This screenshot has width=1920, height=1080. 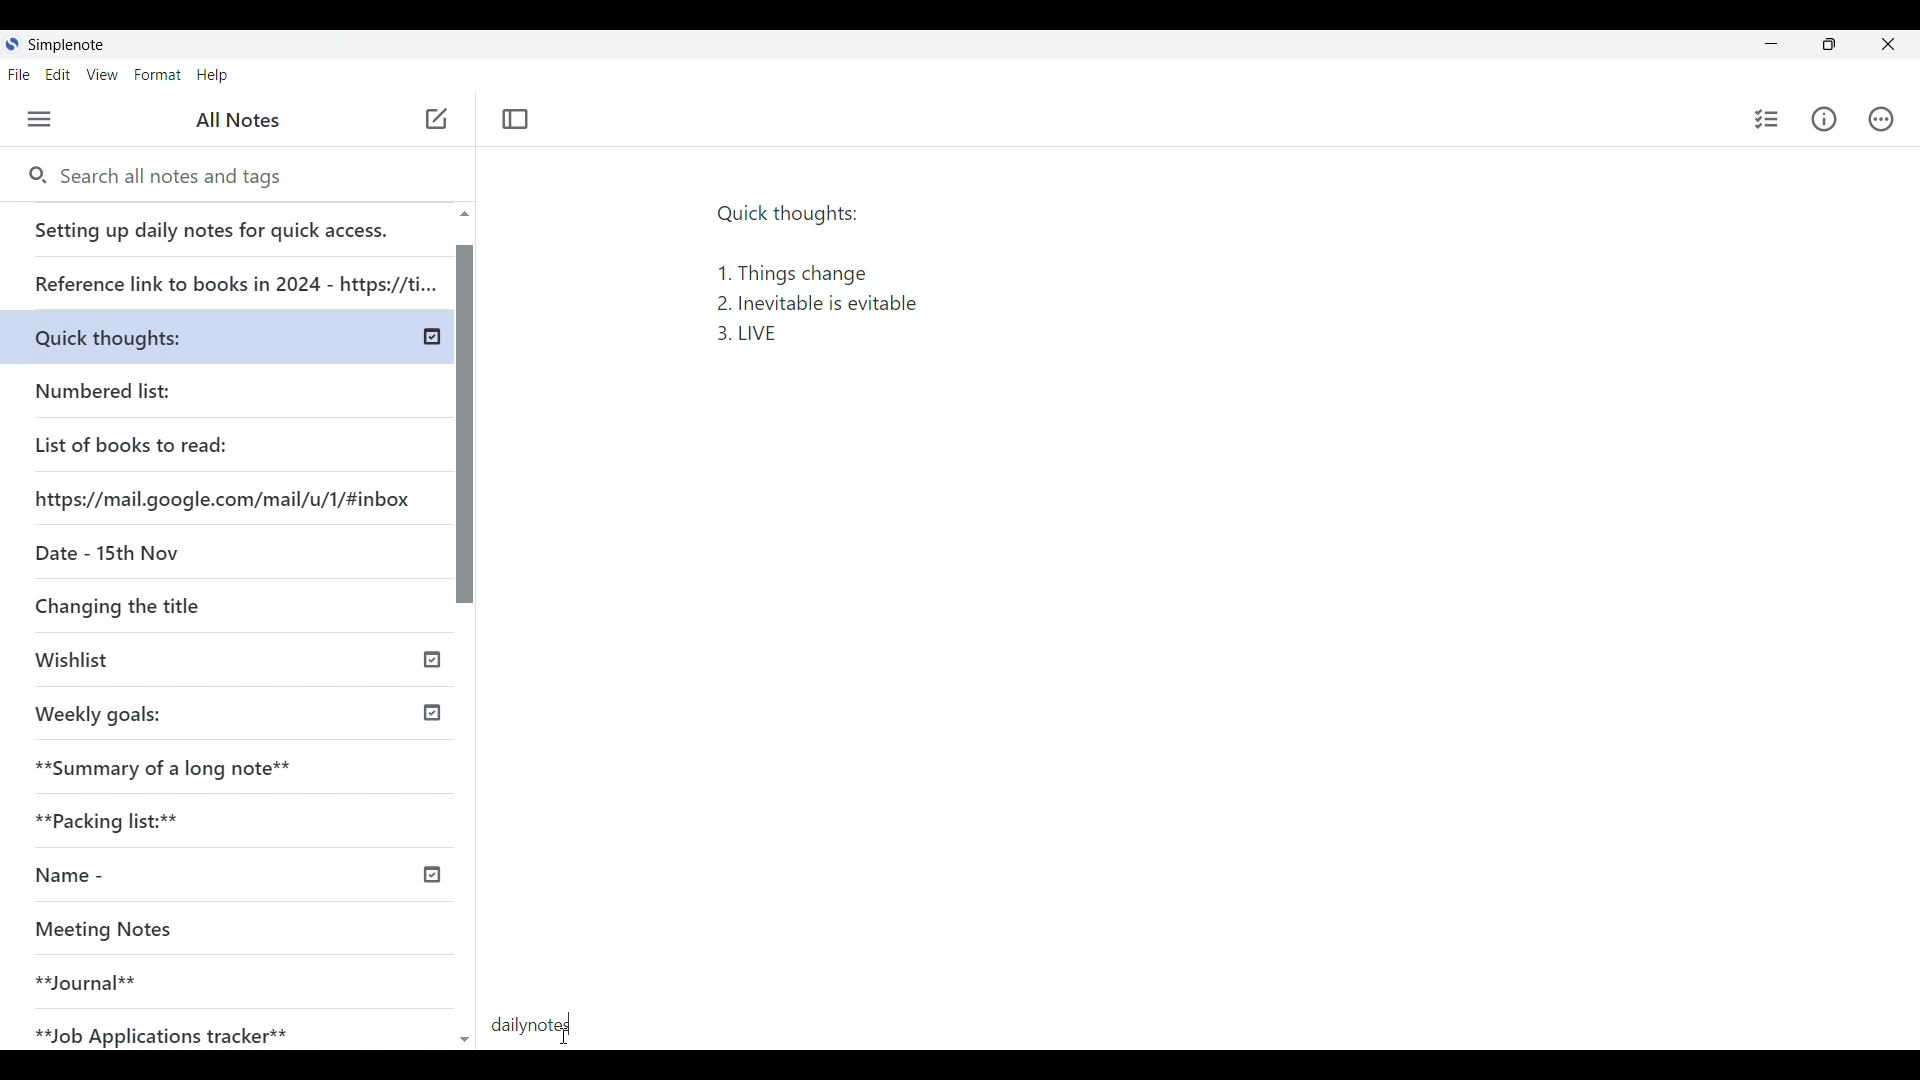 I want to click on Close , so click(x=1888, y=44).